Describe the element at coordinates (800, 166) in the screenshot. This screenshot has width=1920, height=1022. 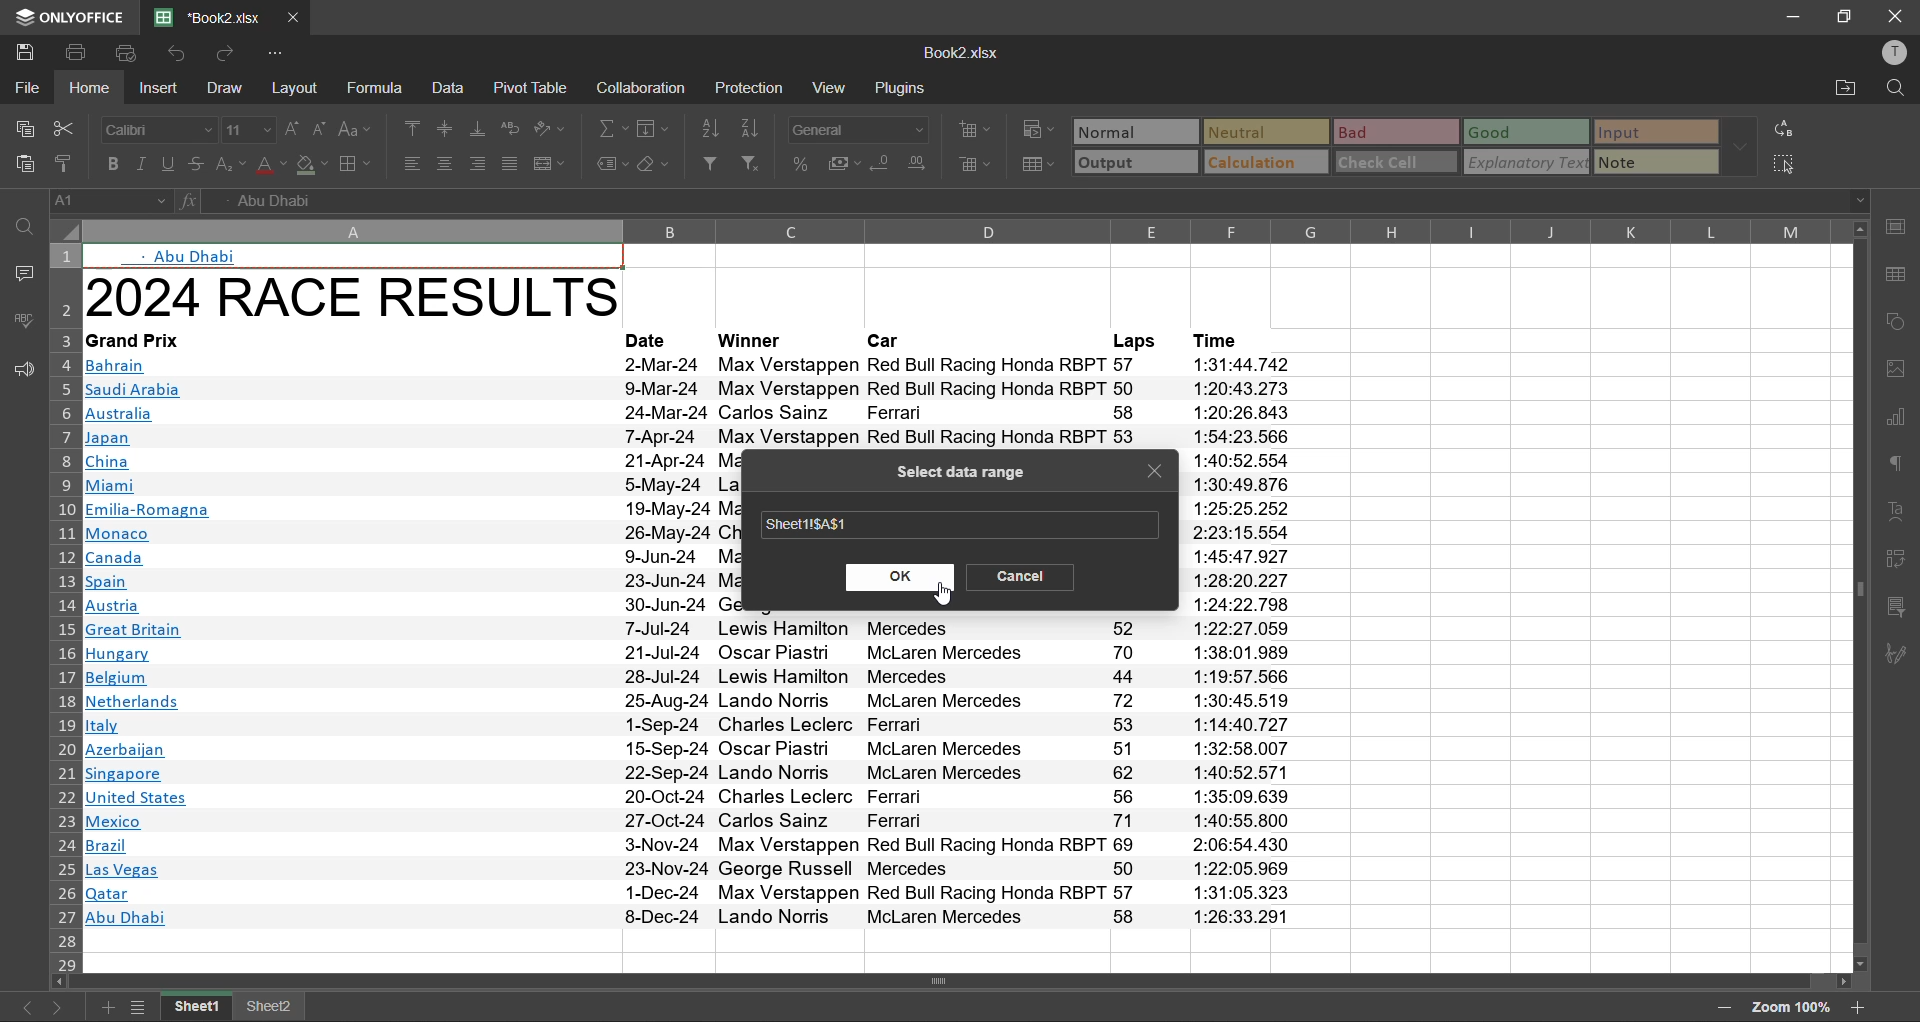
I see `percent` at that location.